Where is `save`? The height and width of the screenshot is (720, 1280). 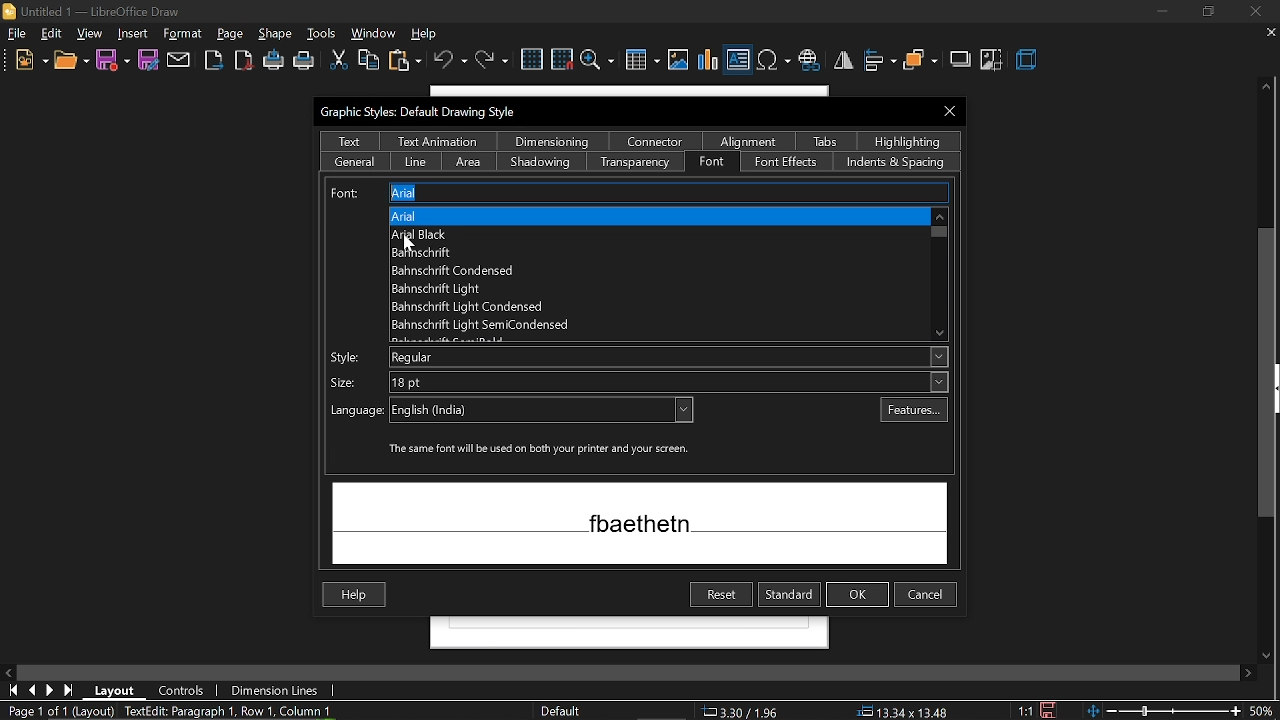 save is located at coordinates (1054, 708).